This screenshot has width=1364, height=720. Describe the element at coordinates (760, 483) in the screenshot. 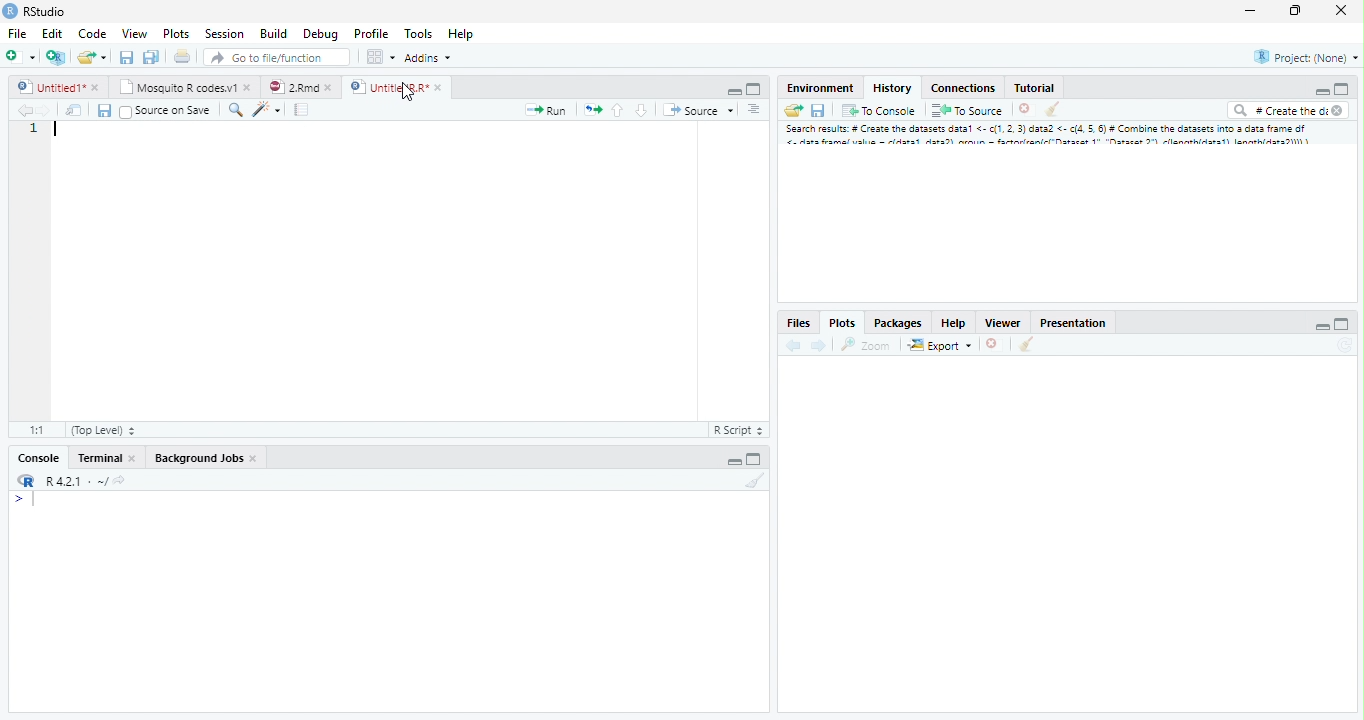

I see `Clear Console` at that location.